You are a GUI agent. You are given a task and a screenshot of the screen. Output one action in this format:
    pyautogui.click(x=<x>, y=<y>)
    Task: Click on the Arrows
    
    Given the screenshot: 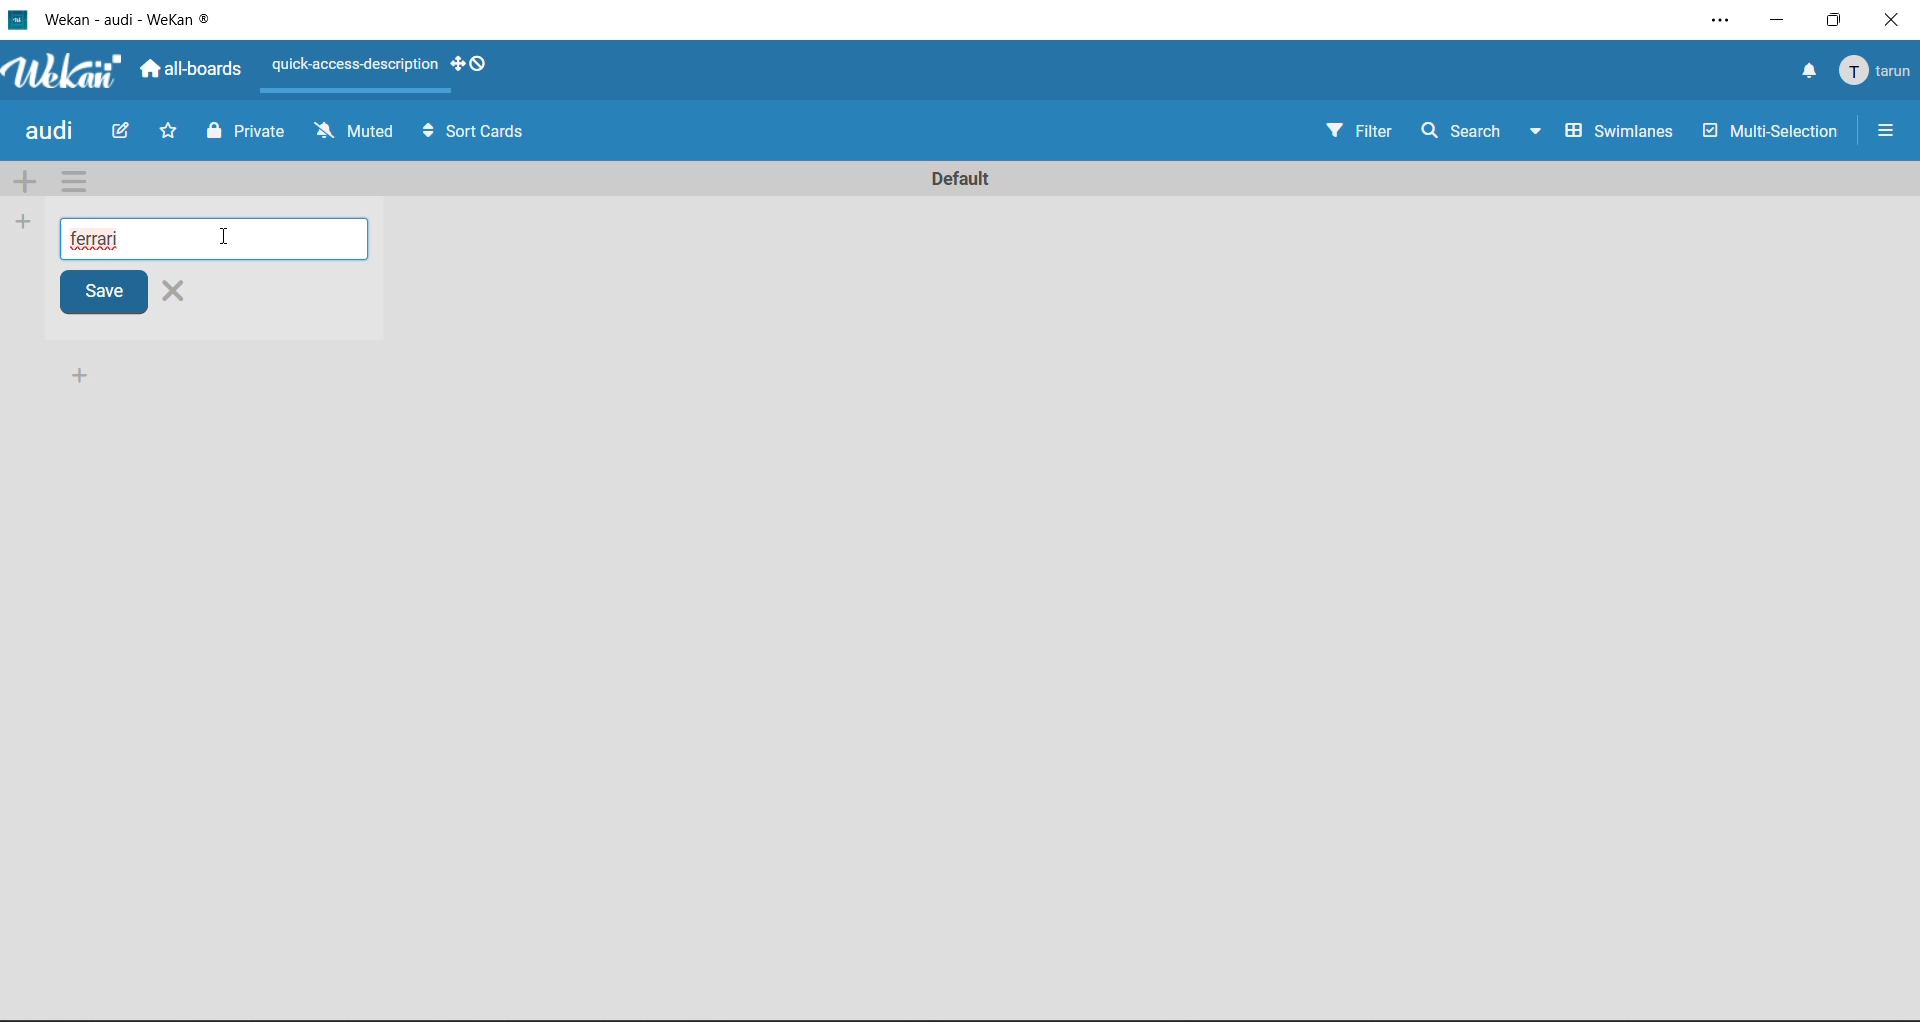 What is the action you would take?
    pyautogui.click(x=425, y=130)
    